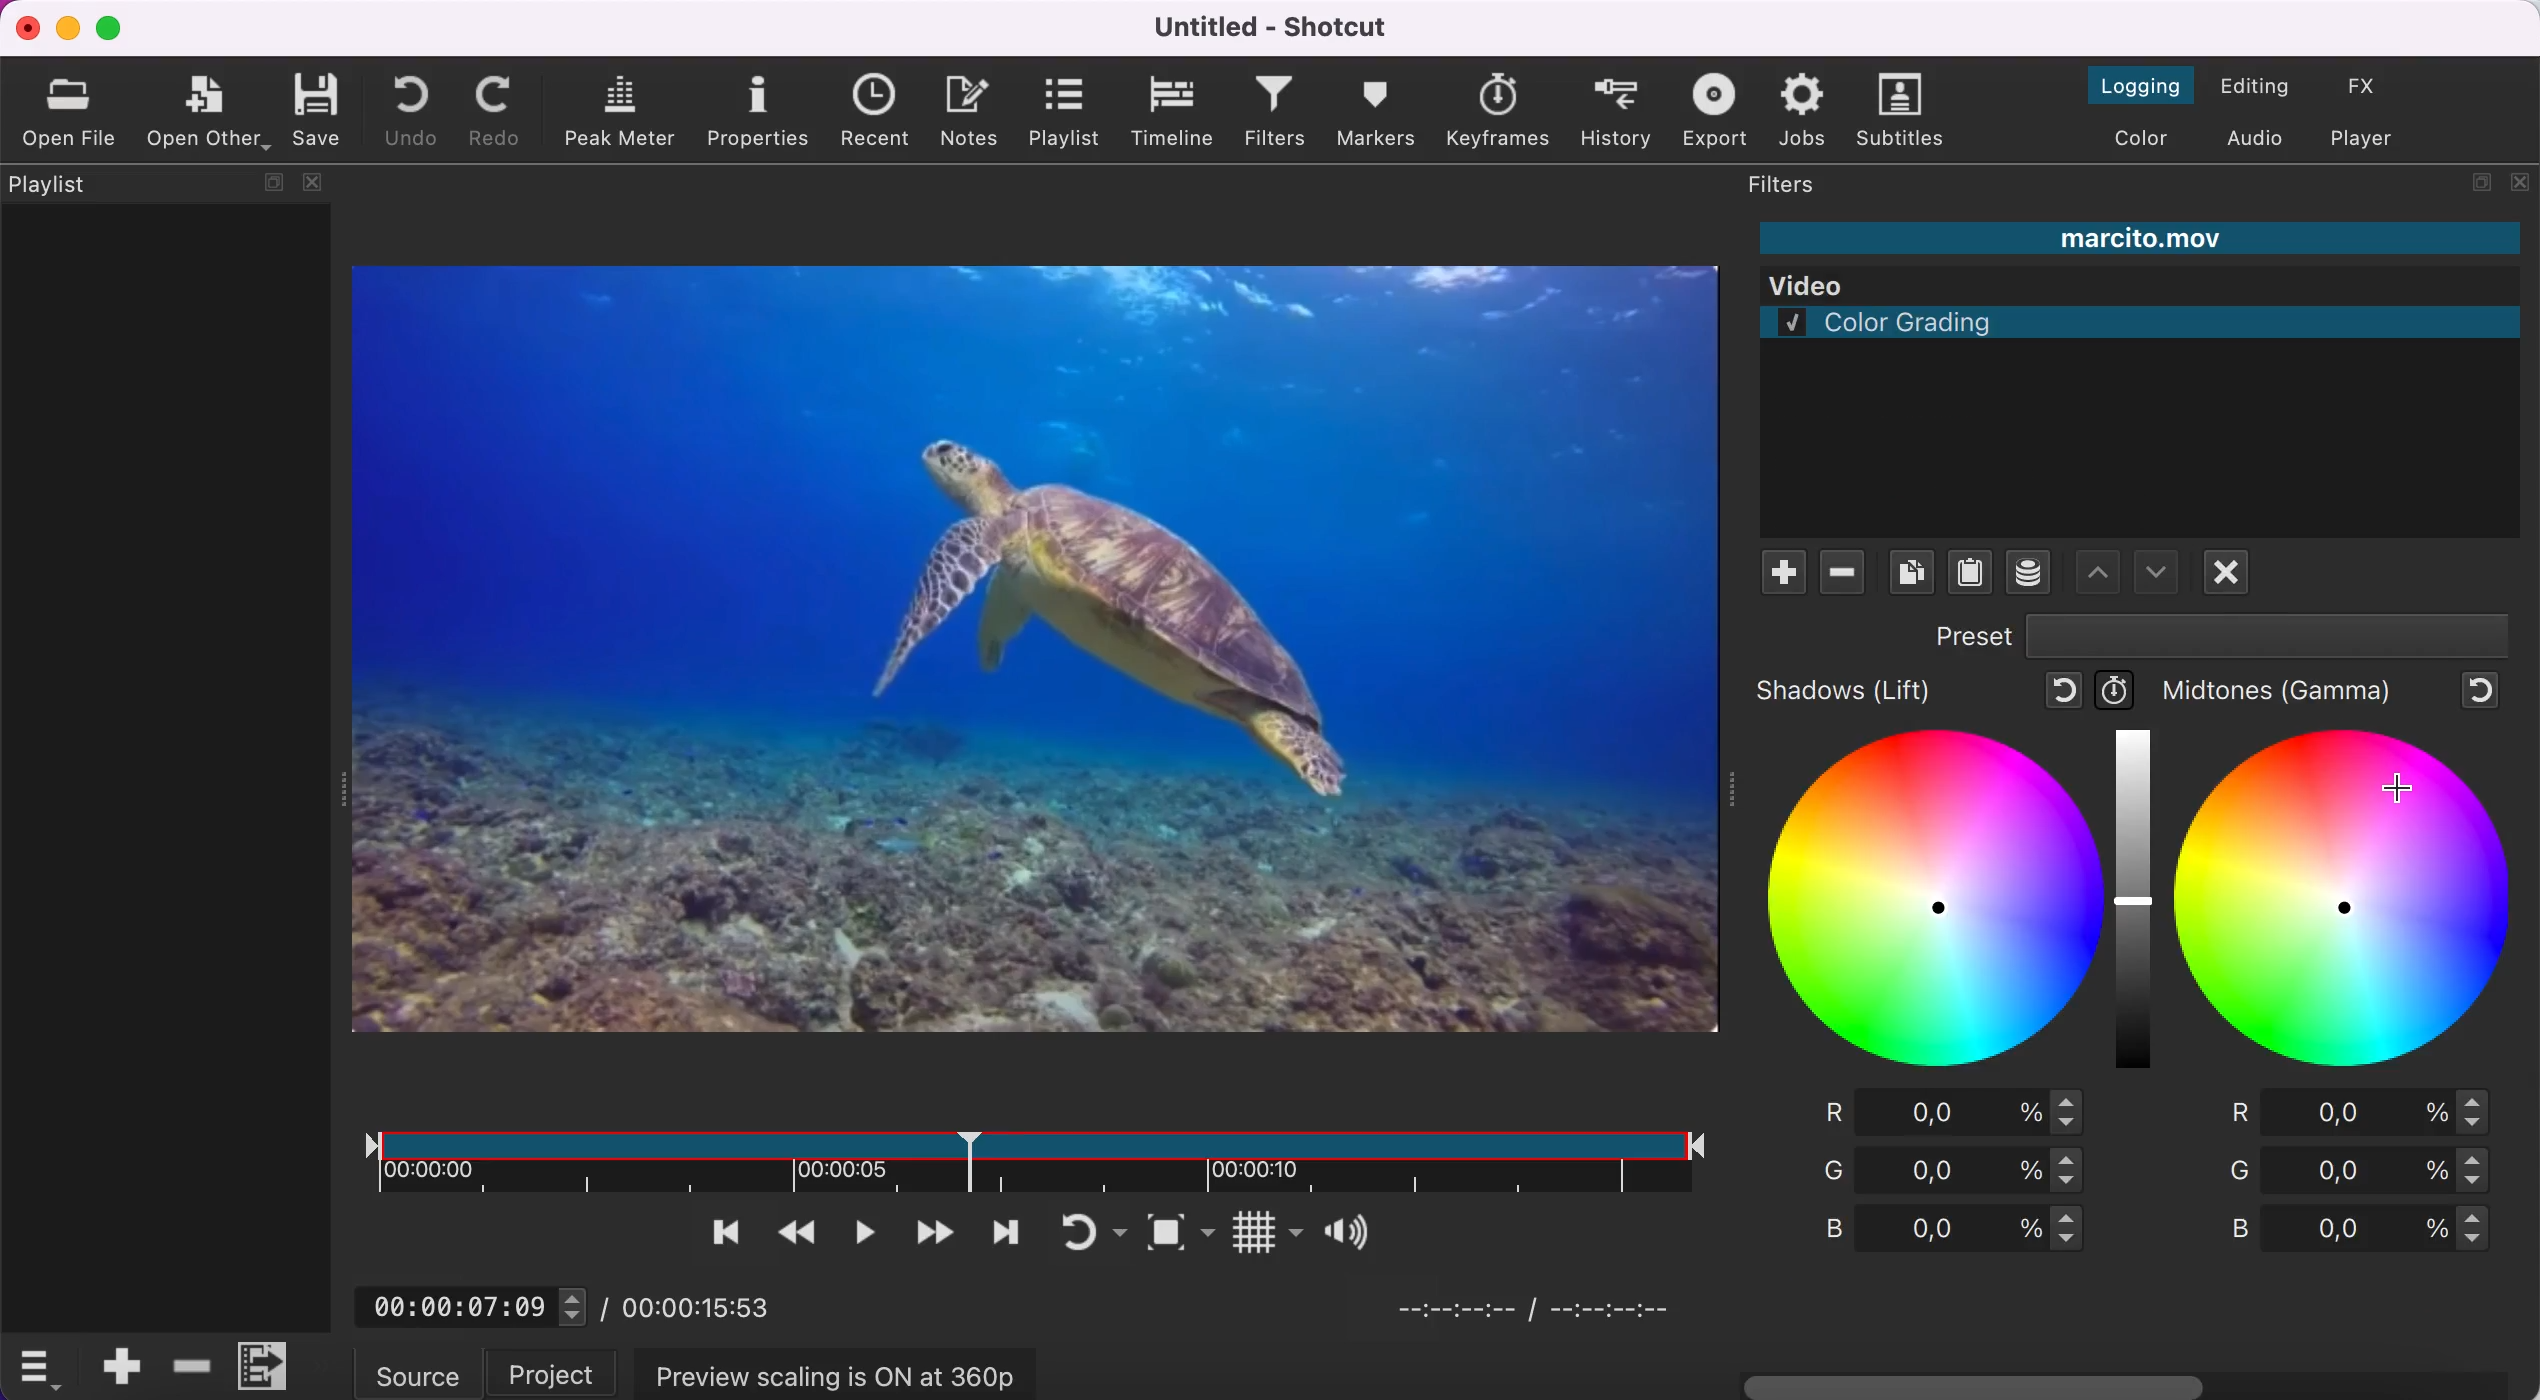 Image resolution: width=2540 pixels, height=1400 pixels. I want to click on export, so click(1713, 110).